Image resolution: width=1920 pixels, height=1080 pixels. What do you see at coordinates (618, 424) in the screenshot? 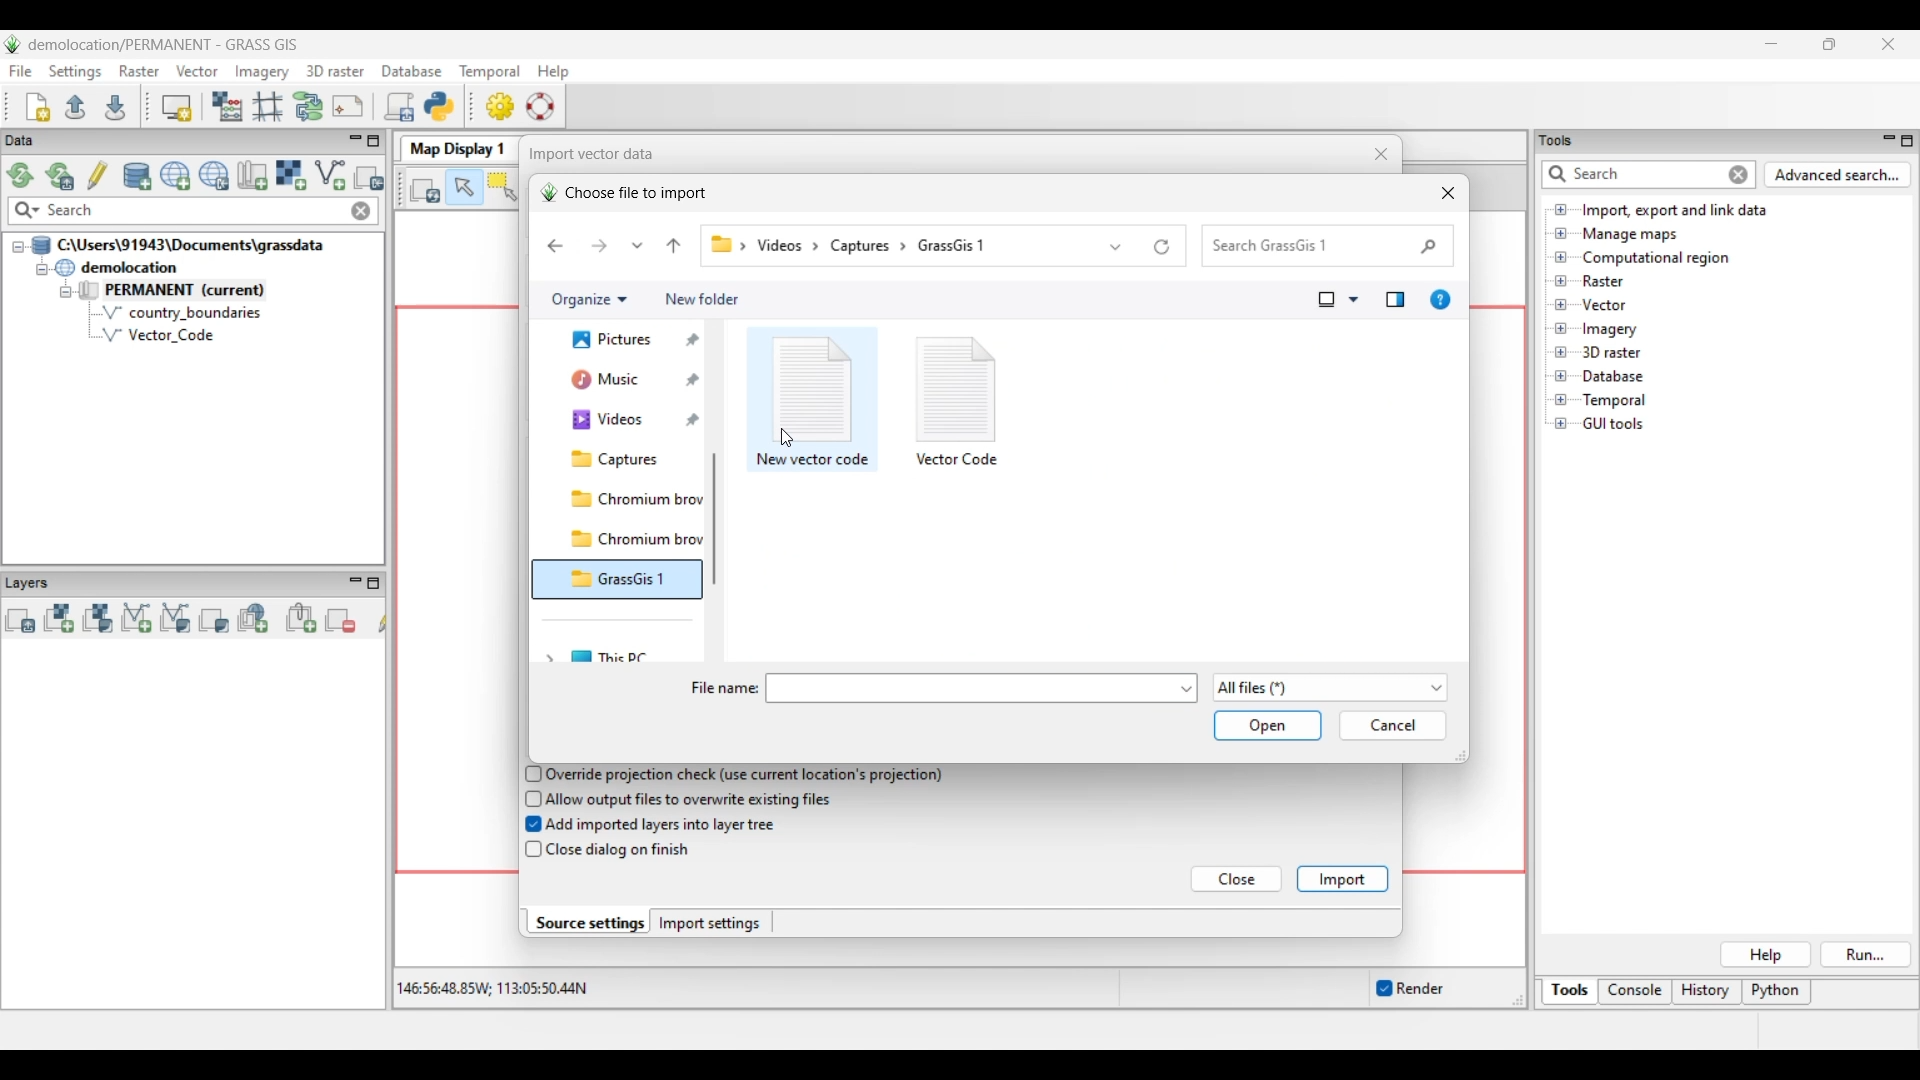
I see `music` at bounding box center [618, 424].